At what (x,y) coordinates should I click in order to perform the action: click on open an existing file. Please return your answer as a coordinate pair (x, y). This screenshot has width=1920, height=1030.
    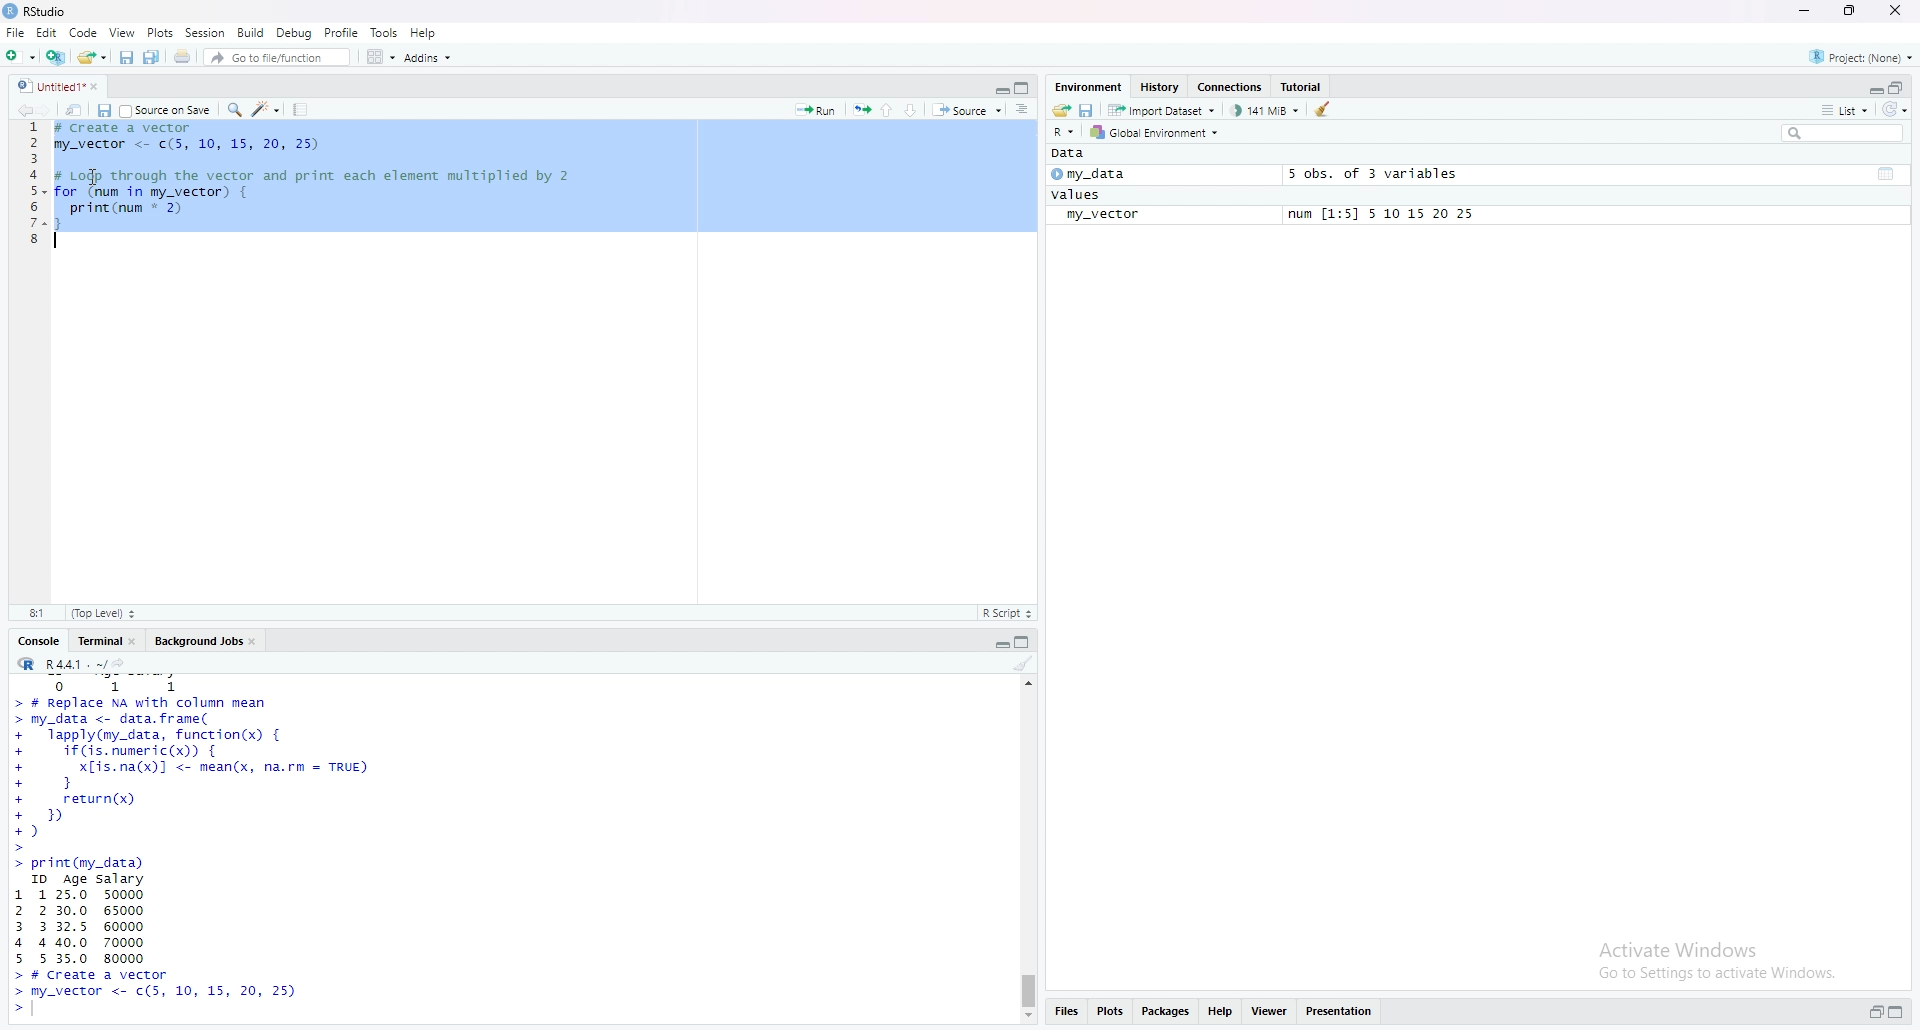
    Looking at the image, I should click on (93, 58).